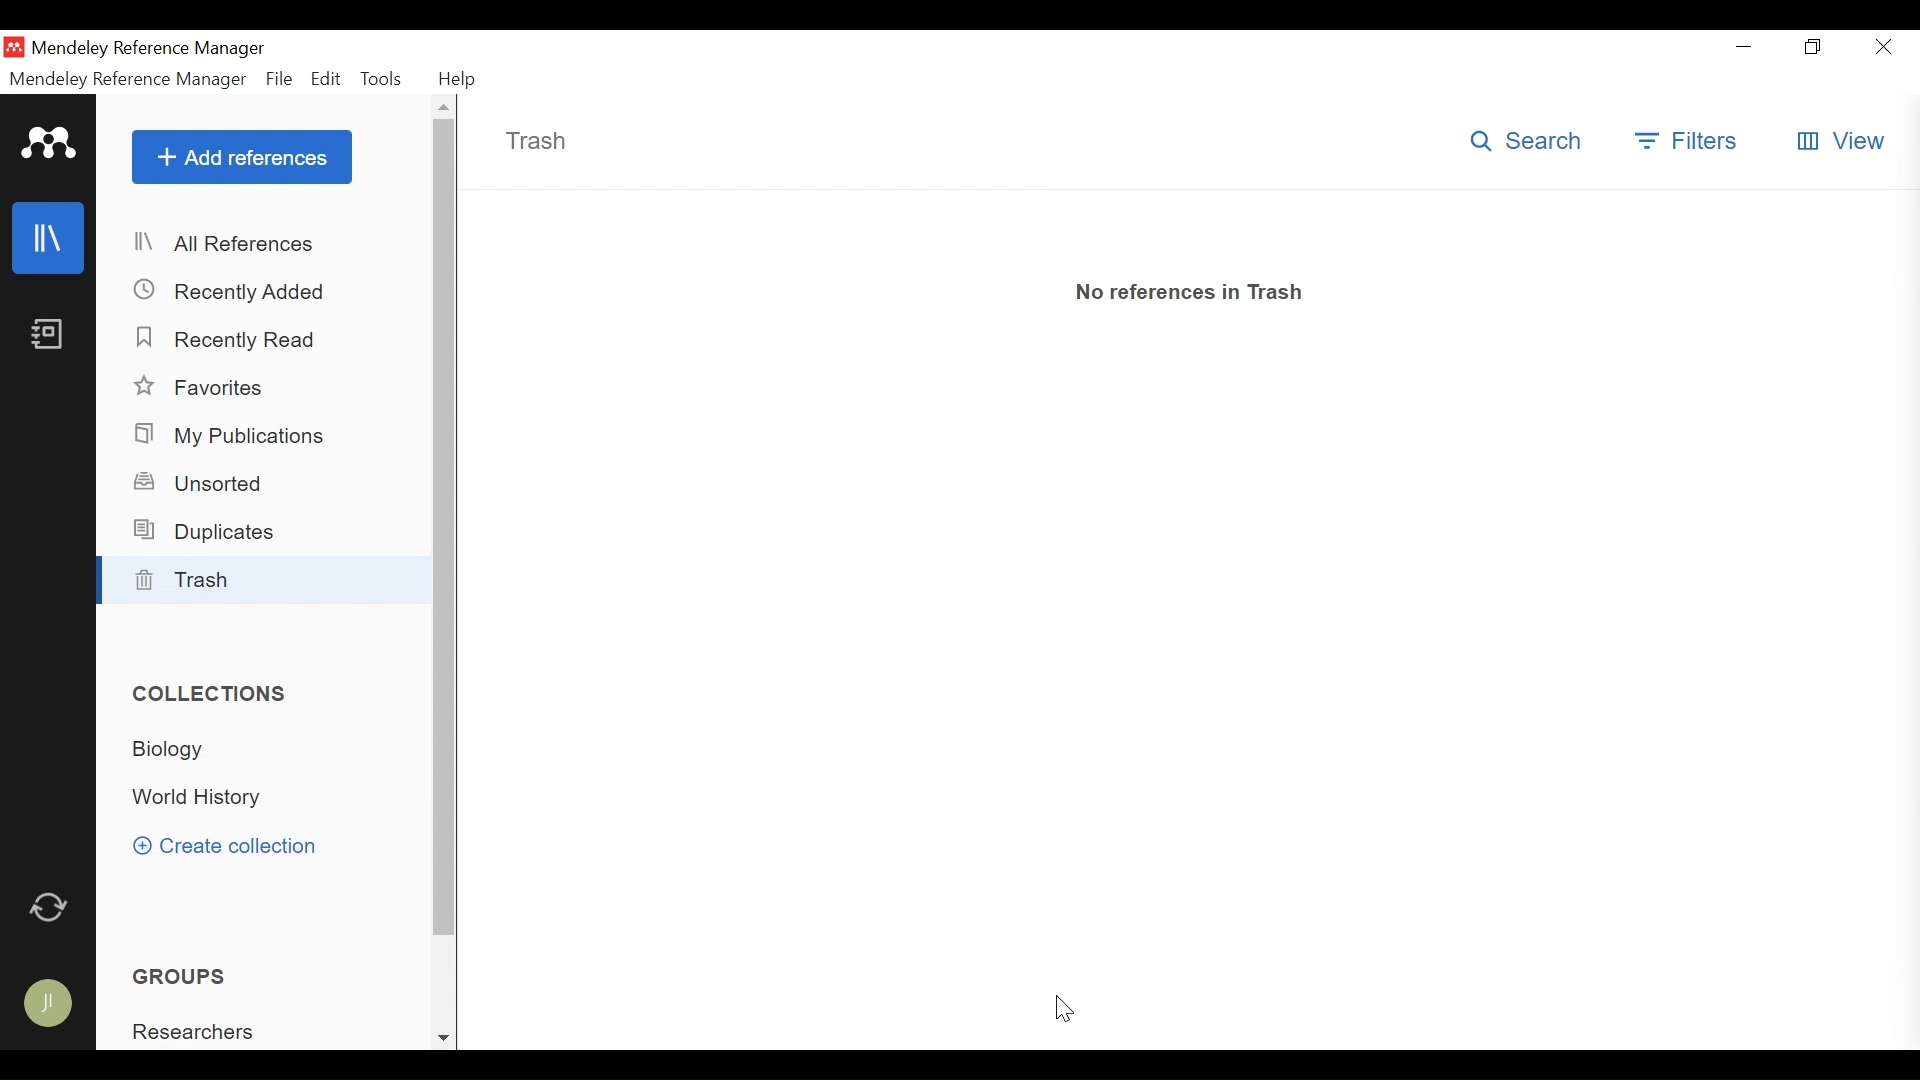 This screenshot has width=1920, height=1080. What do you see at coordinates (326, 79) in the screenshot?
I see `Edit` at bounding box center [326, 79].